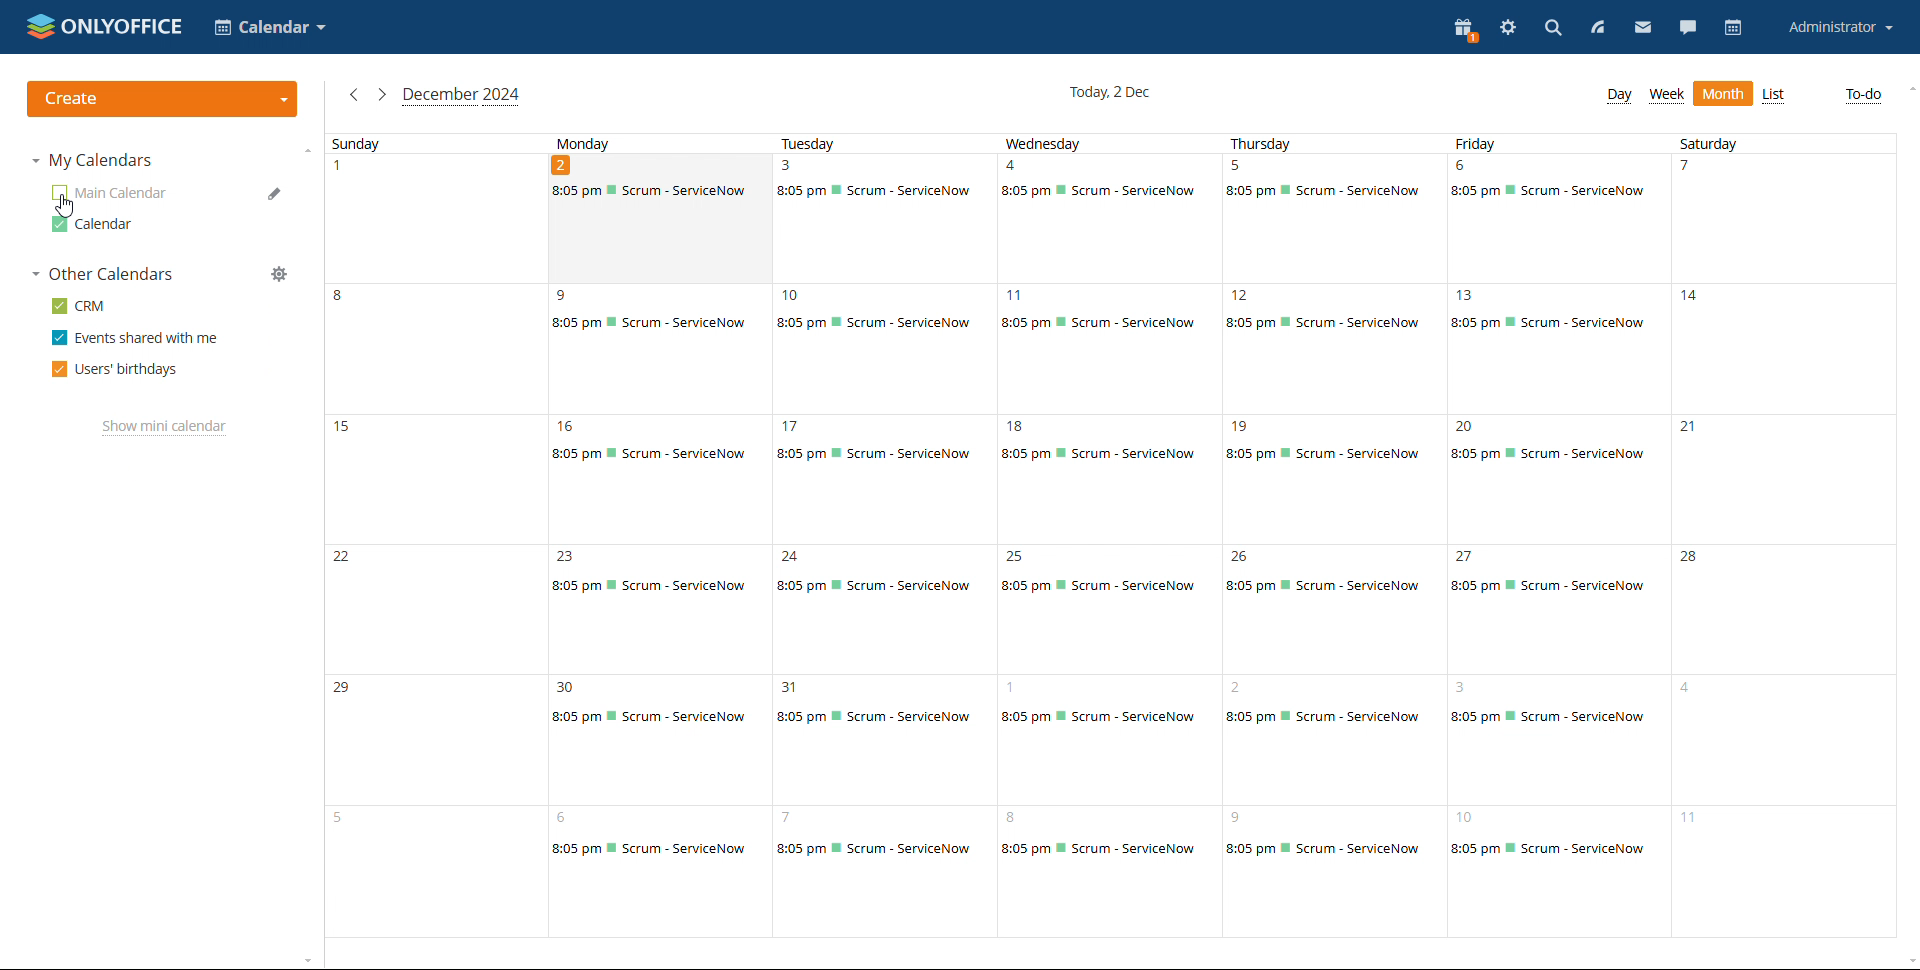 The width and height of the screenshot is (1920, 970). Describe the element at coordinates (79, 306) in the screenshot. I see `crm` at that location.